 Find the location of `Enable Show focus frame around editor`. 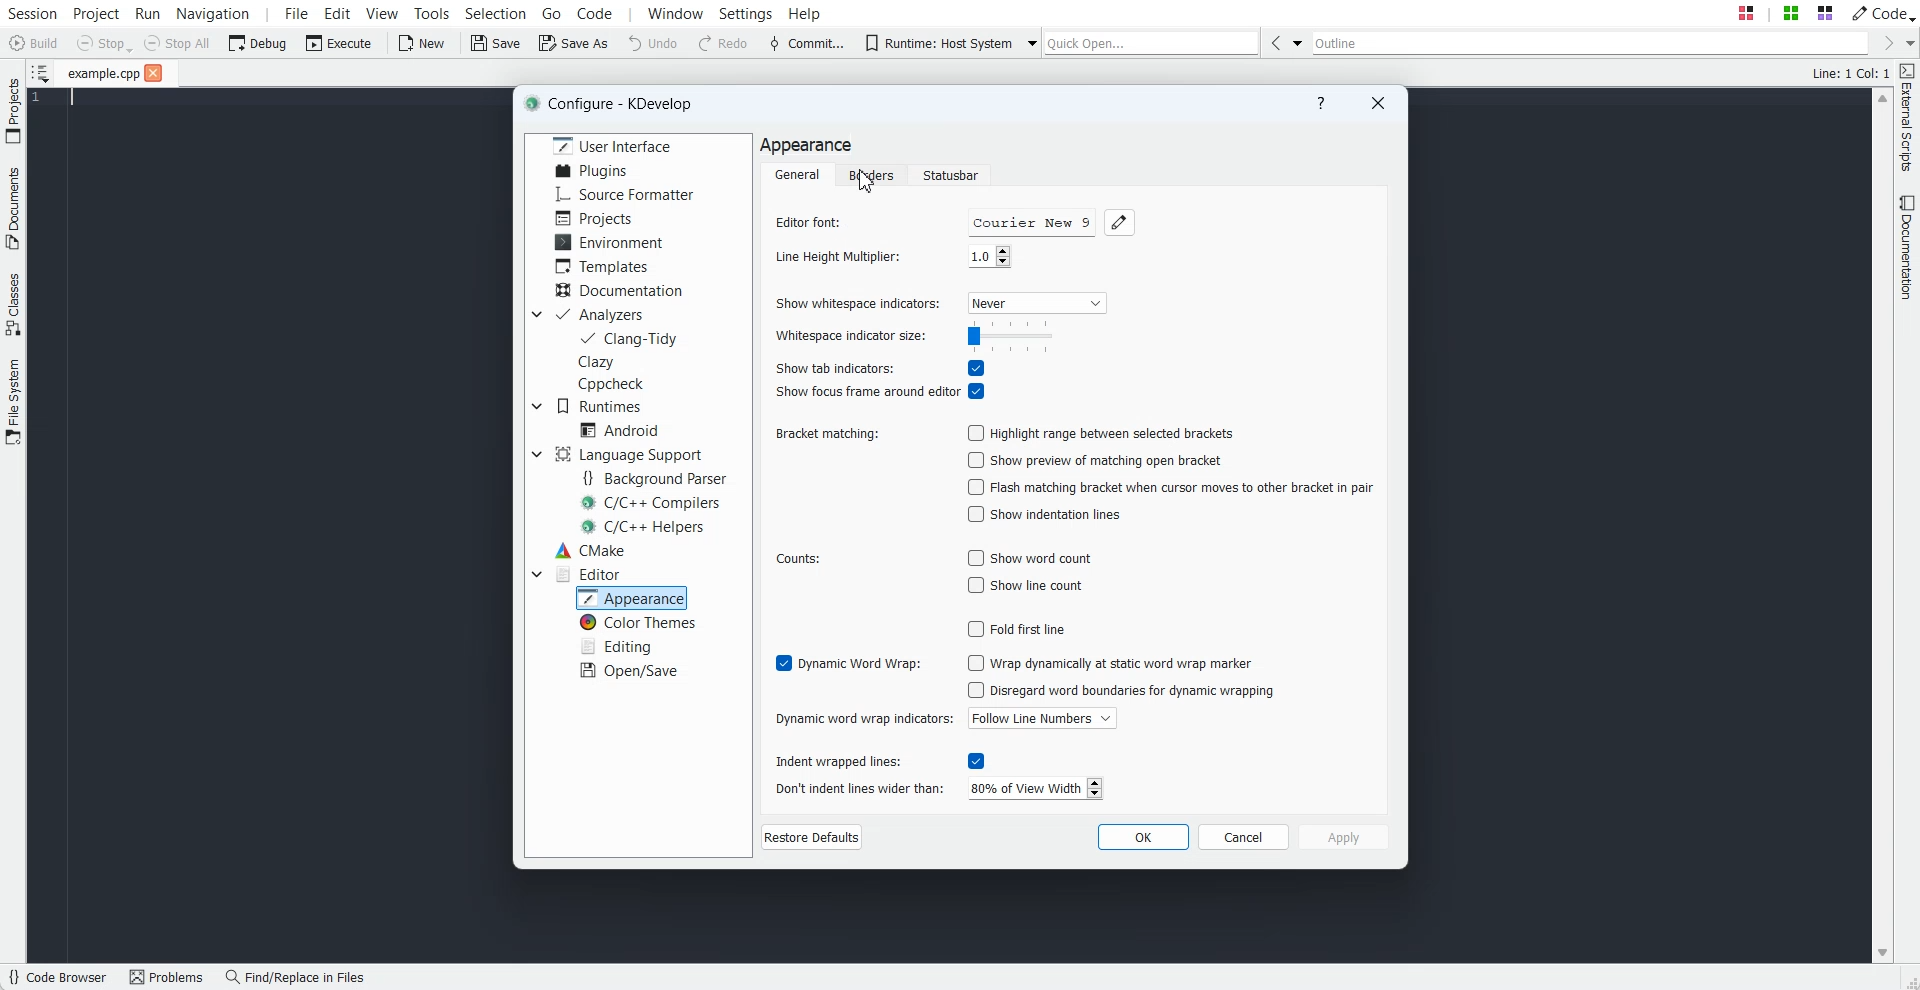

Enable Show focus frame around editor is located at coordinates (883, 392).